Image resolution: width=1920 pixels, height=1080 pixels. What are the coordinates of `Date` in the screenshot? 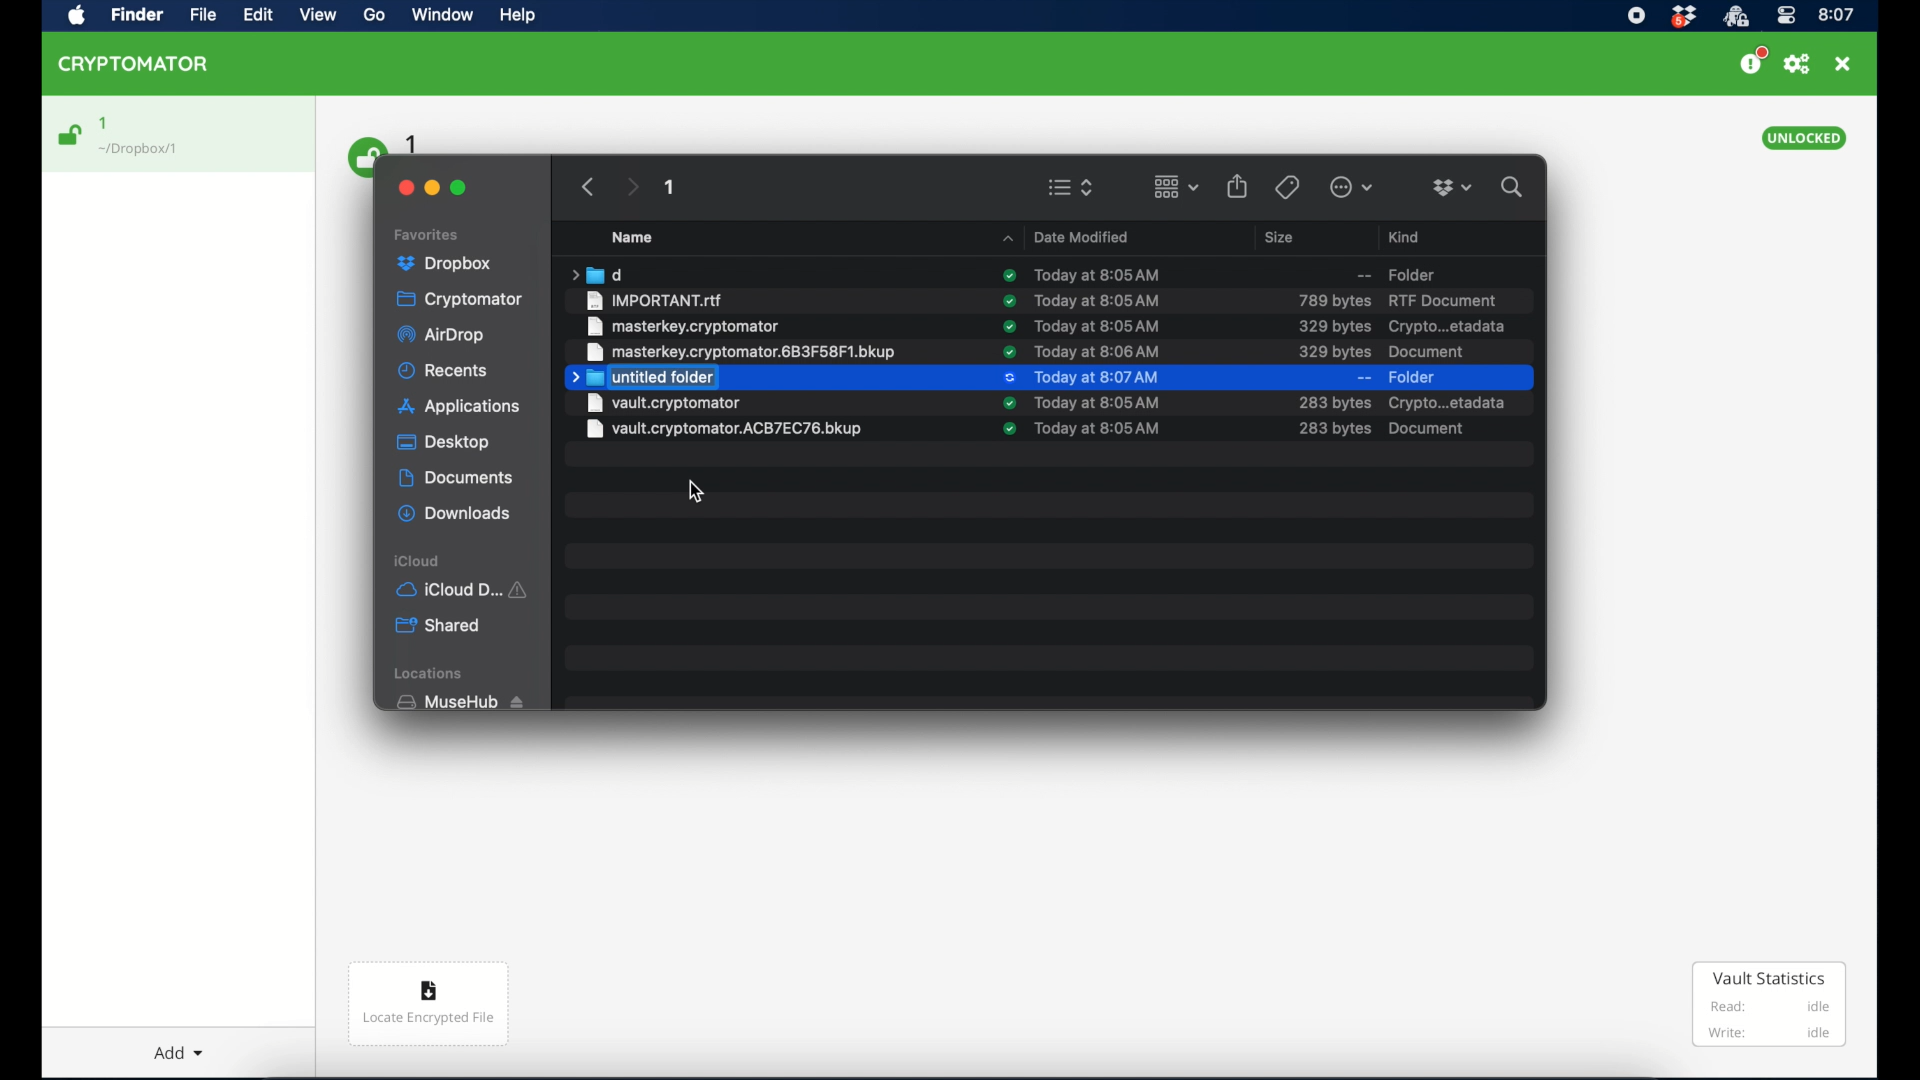 It's located at (1103, 431).